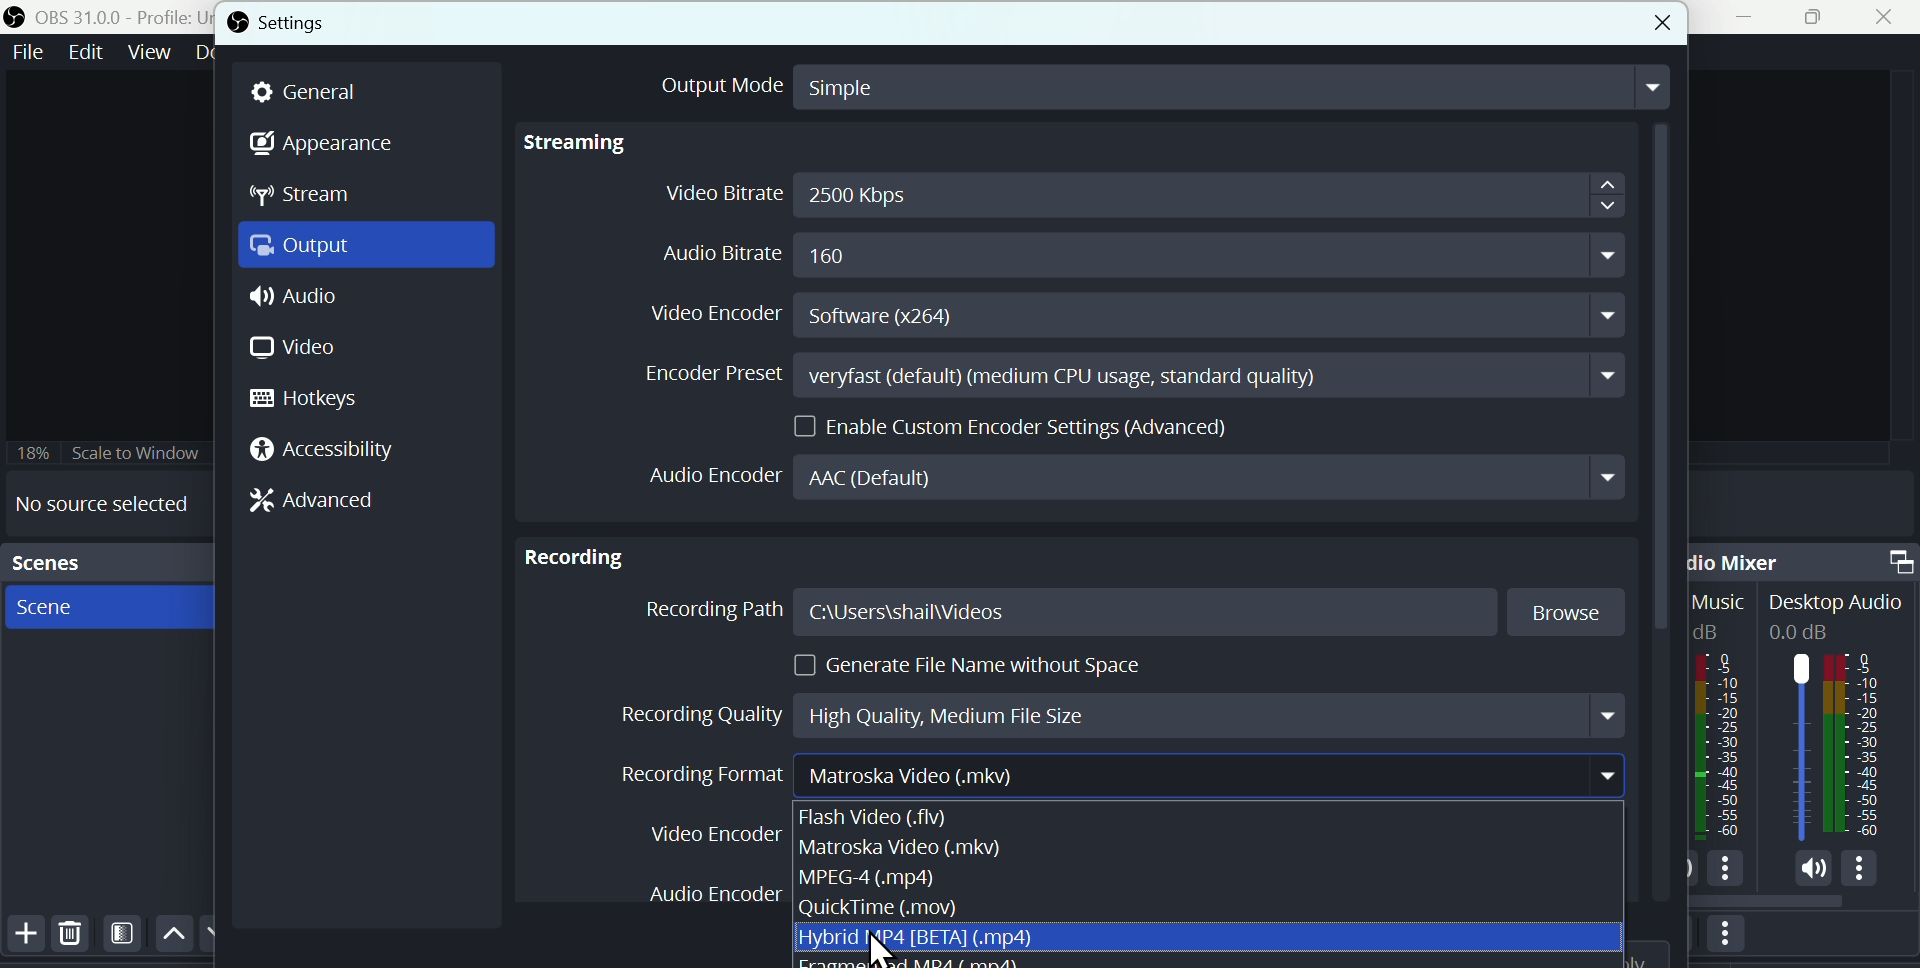 The height and width of the screenshot is (968, 1920). What do you see at coordinates (107, 452) in the screenshot?
I see ` Scale to window` at bounding box center [107, 452].